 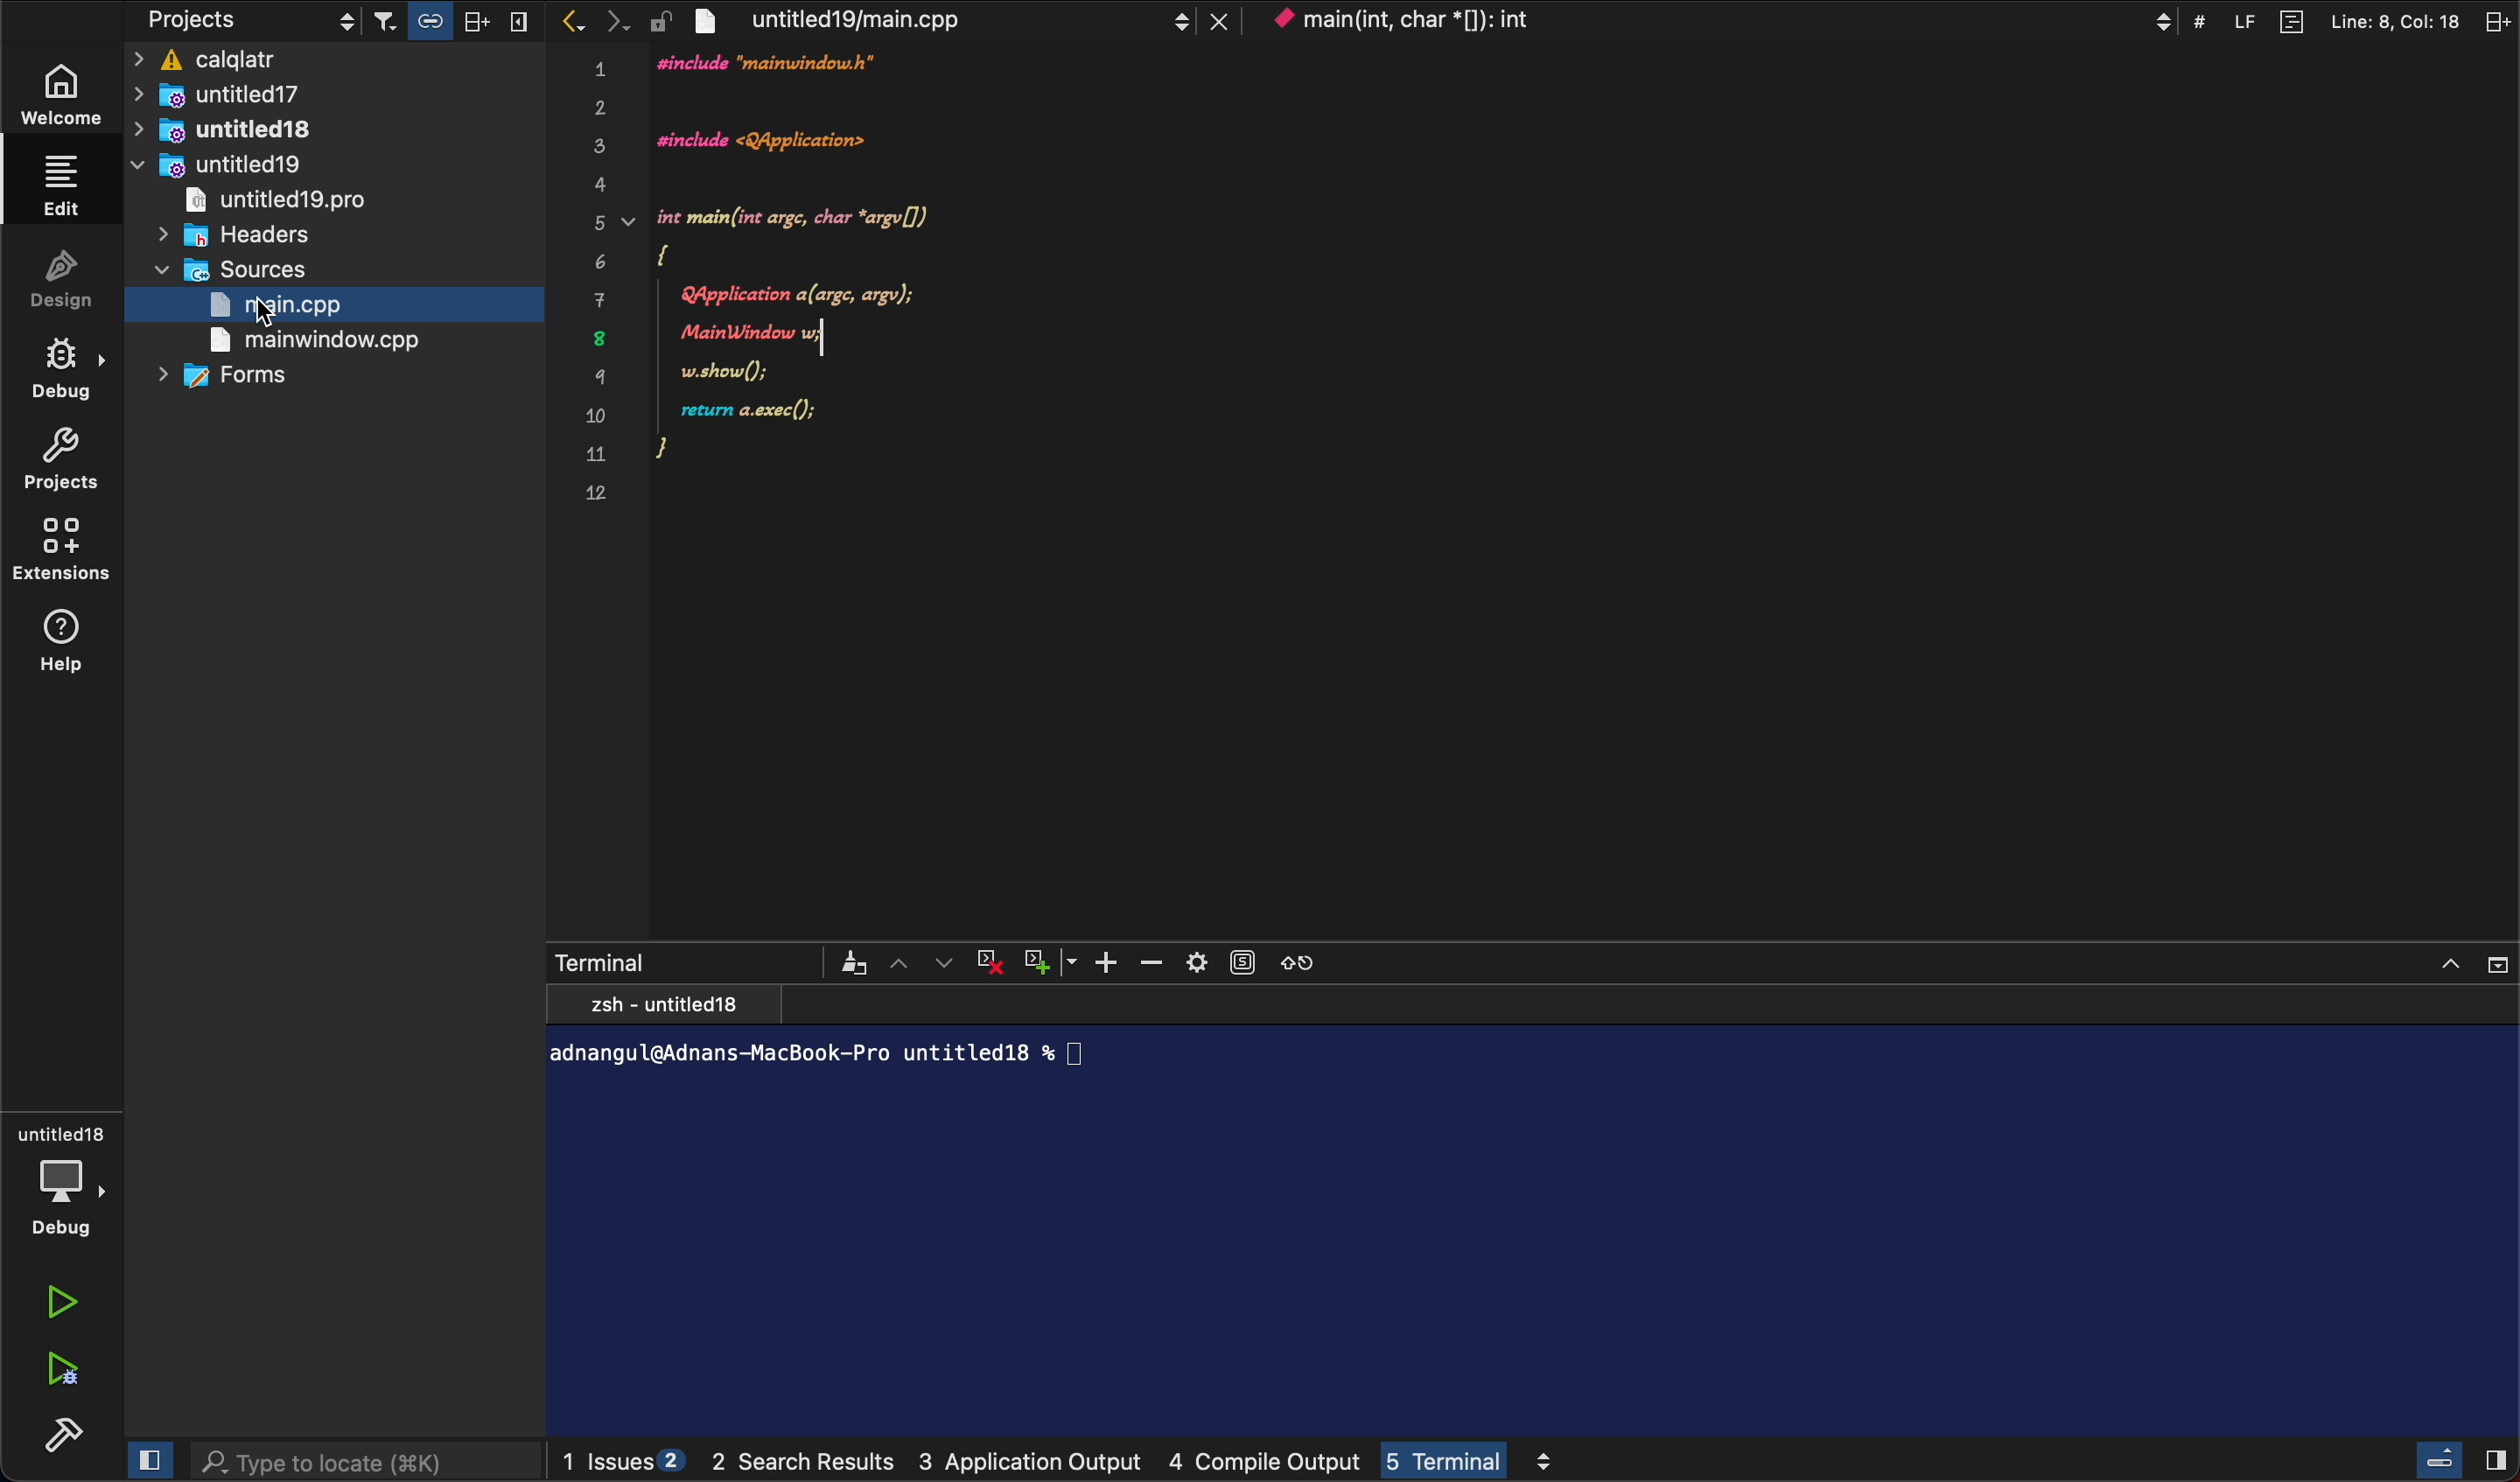 I want to click on cLose SlideBar, so click(x=145, y=1459).